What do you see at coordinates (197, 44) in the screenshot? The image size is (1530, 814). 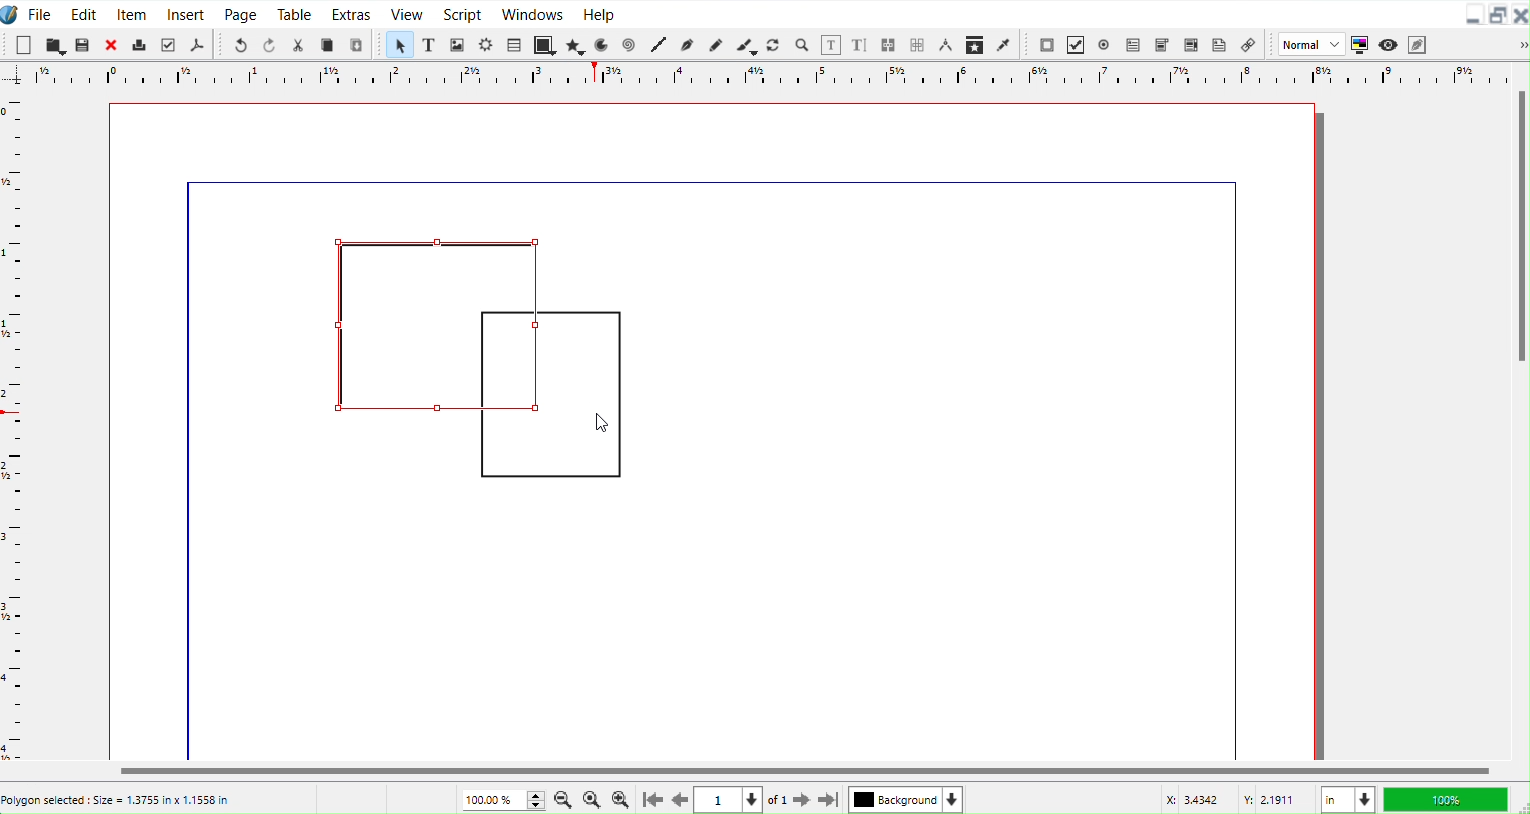 I see `Save as PDF` at bounding box center [197, 44].